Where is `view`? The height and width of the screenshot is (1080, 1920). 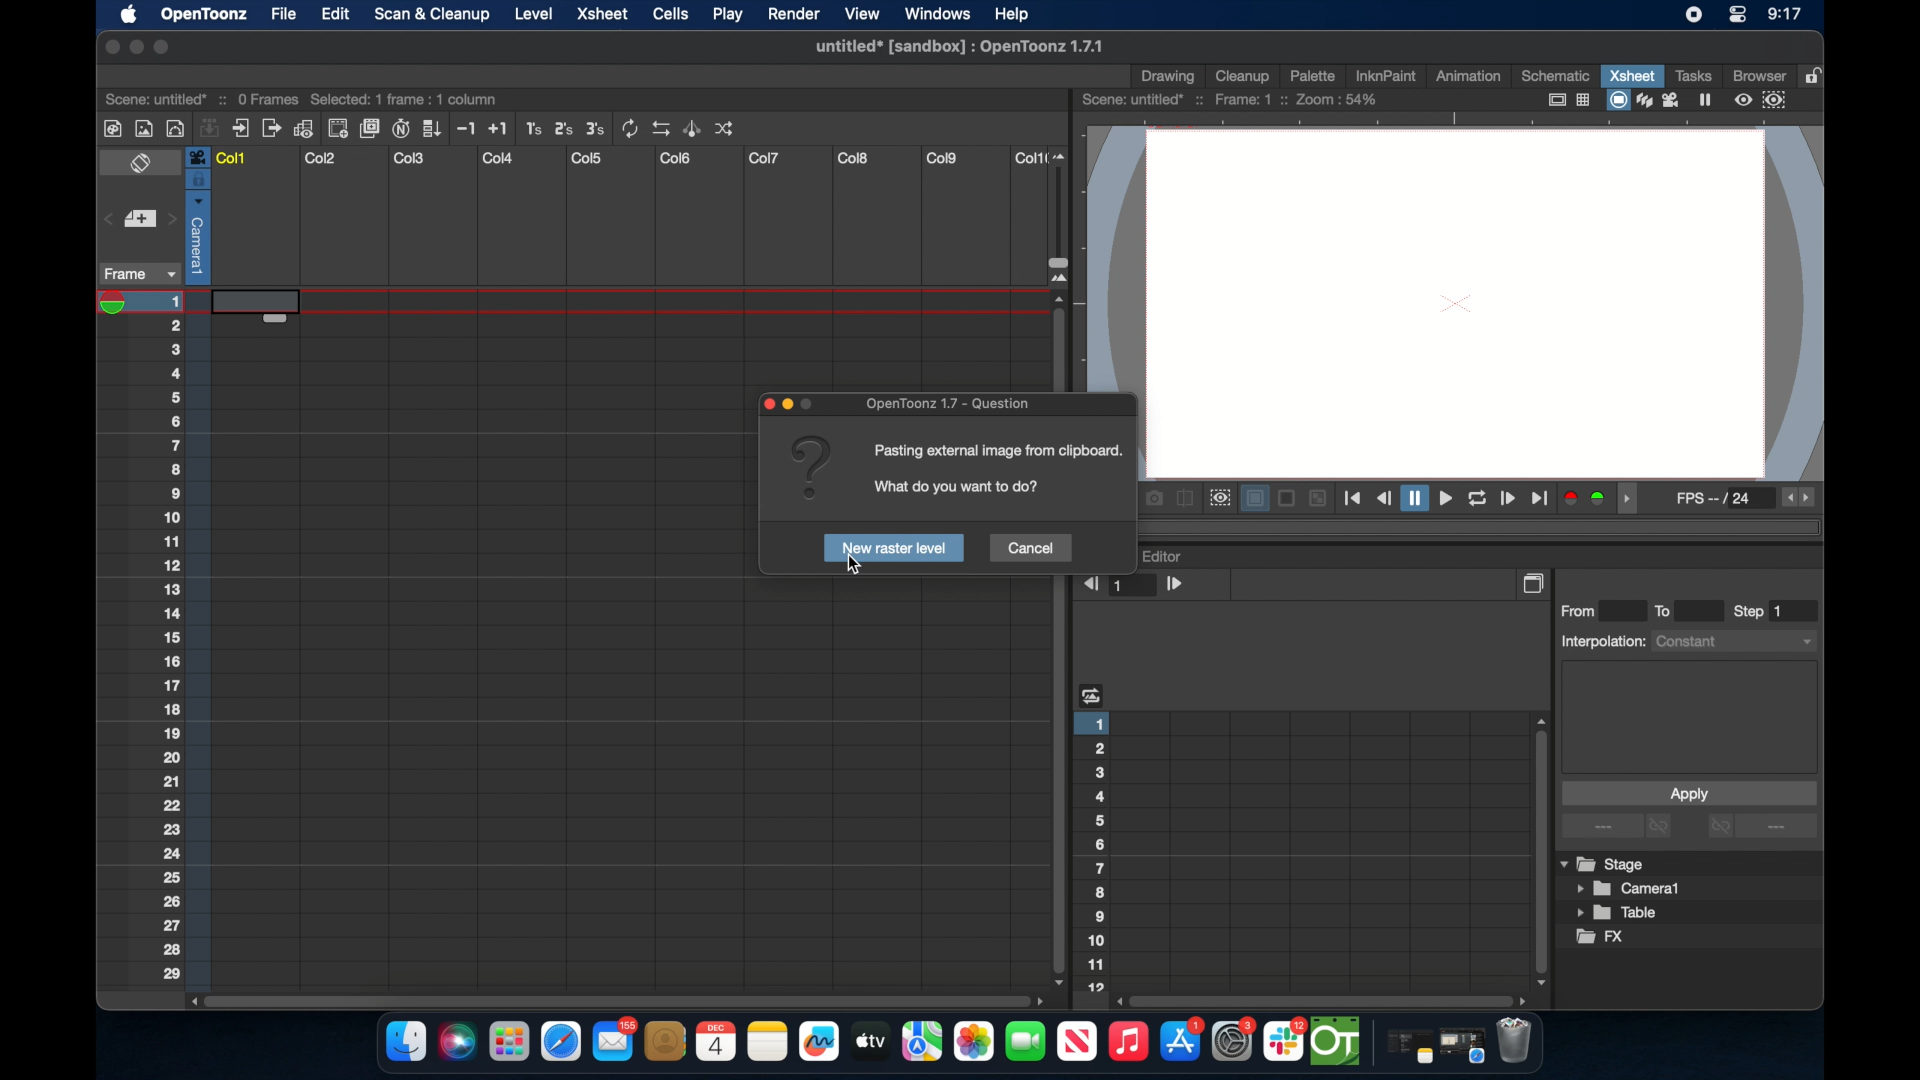 view is located at coordinates (859, 14).